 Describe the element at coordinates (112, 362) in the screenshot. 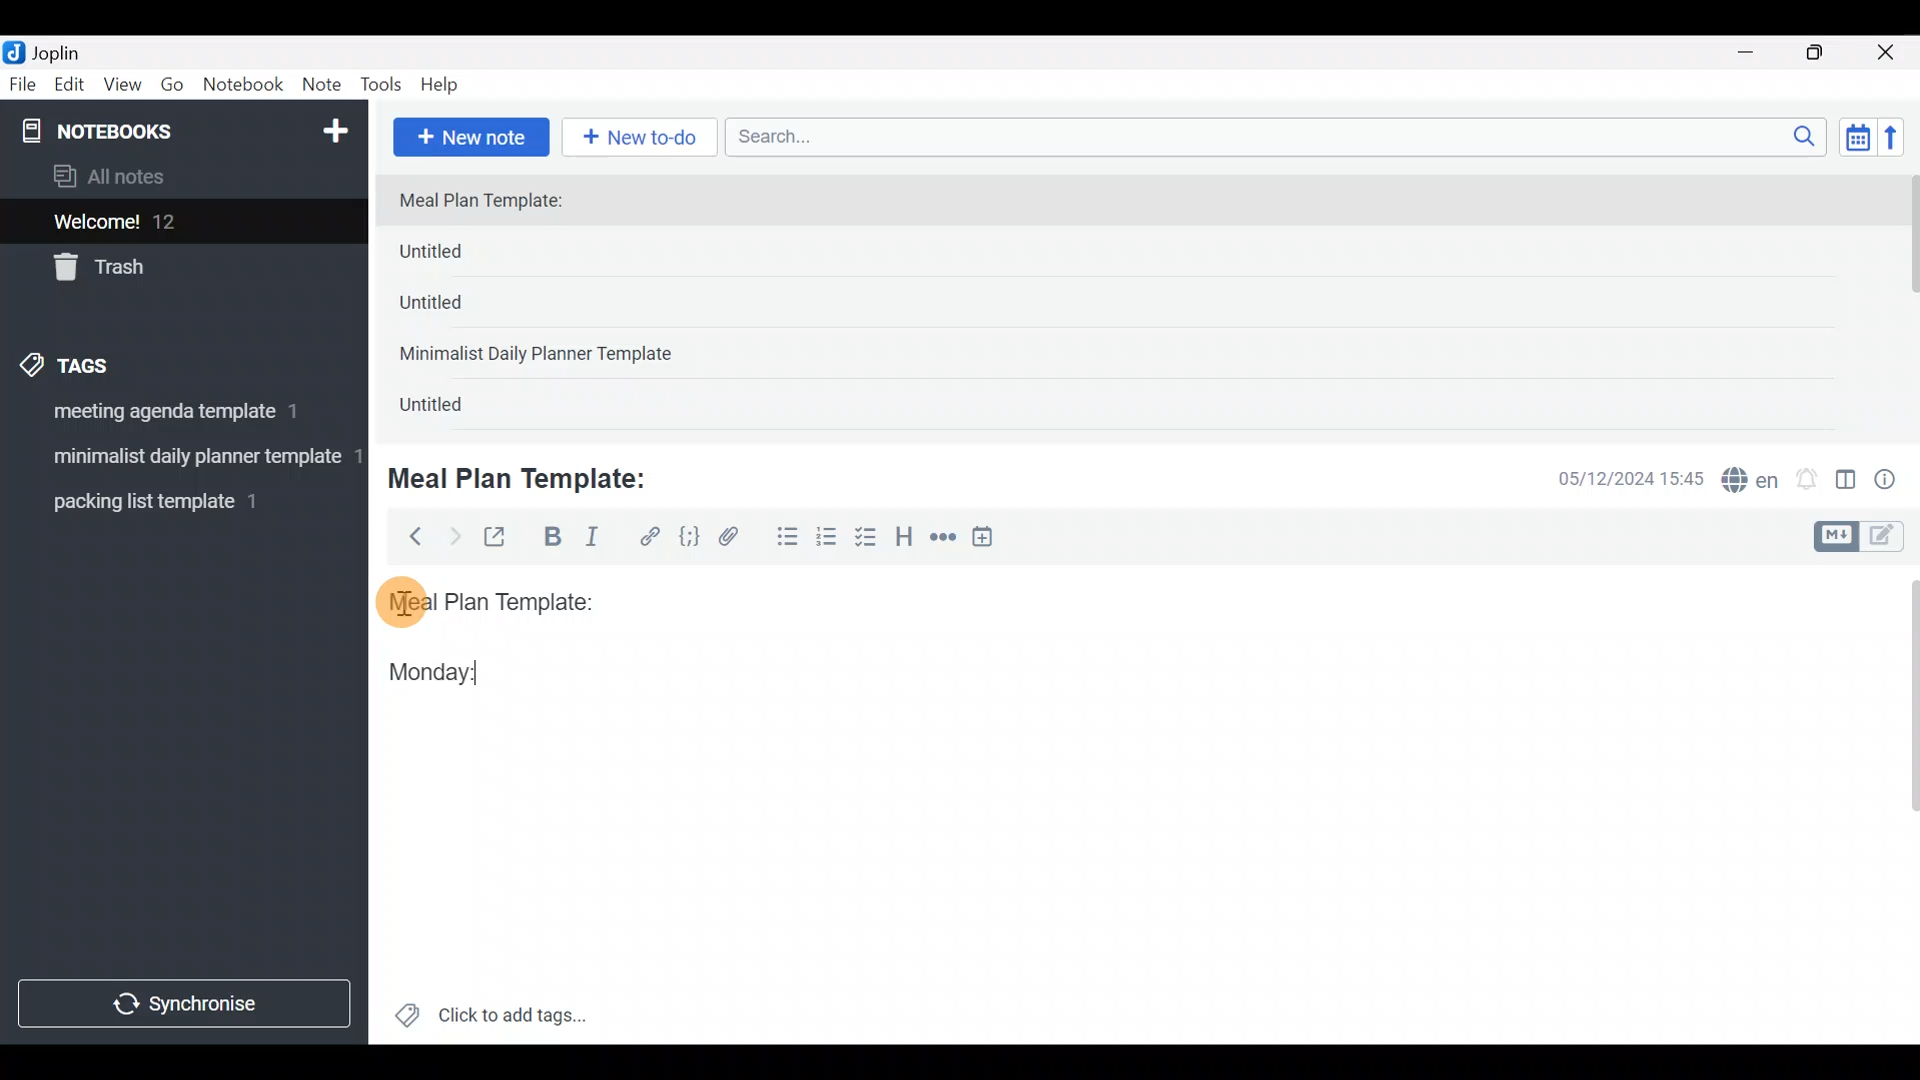

I see `Tags` at that location.